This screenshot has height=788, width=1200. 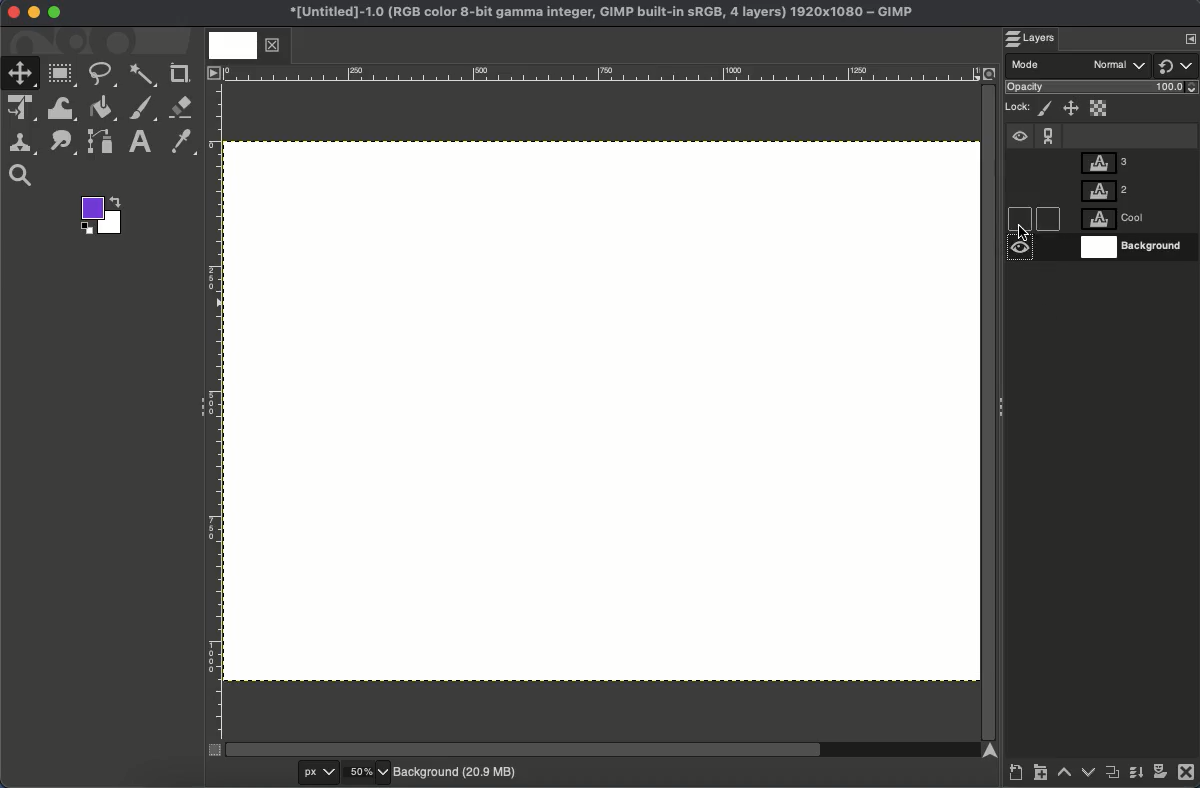 I want to click on Layers, so click(x=1133, y=205).